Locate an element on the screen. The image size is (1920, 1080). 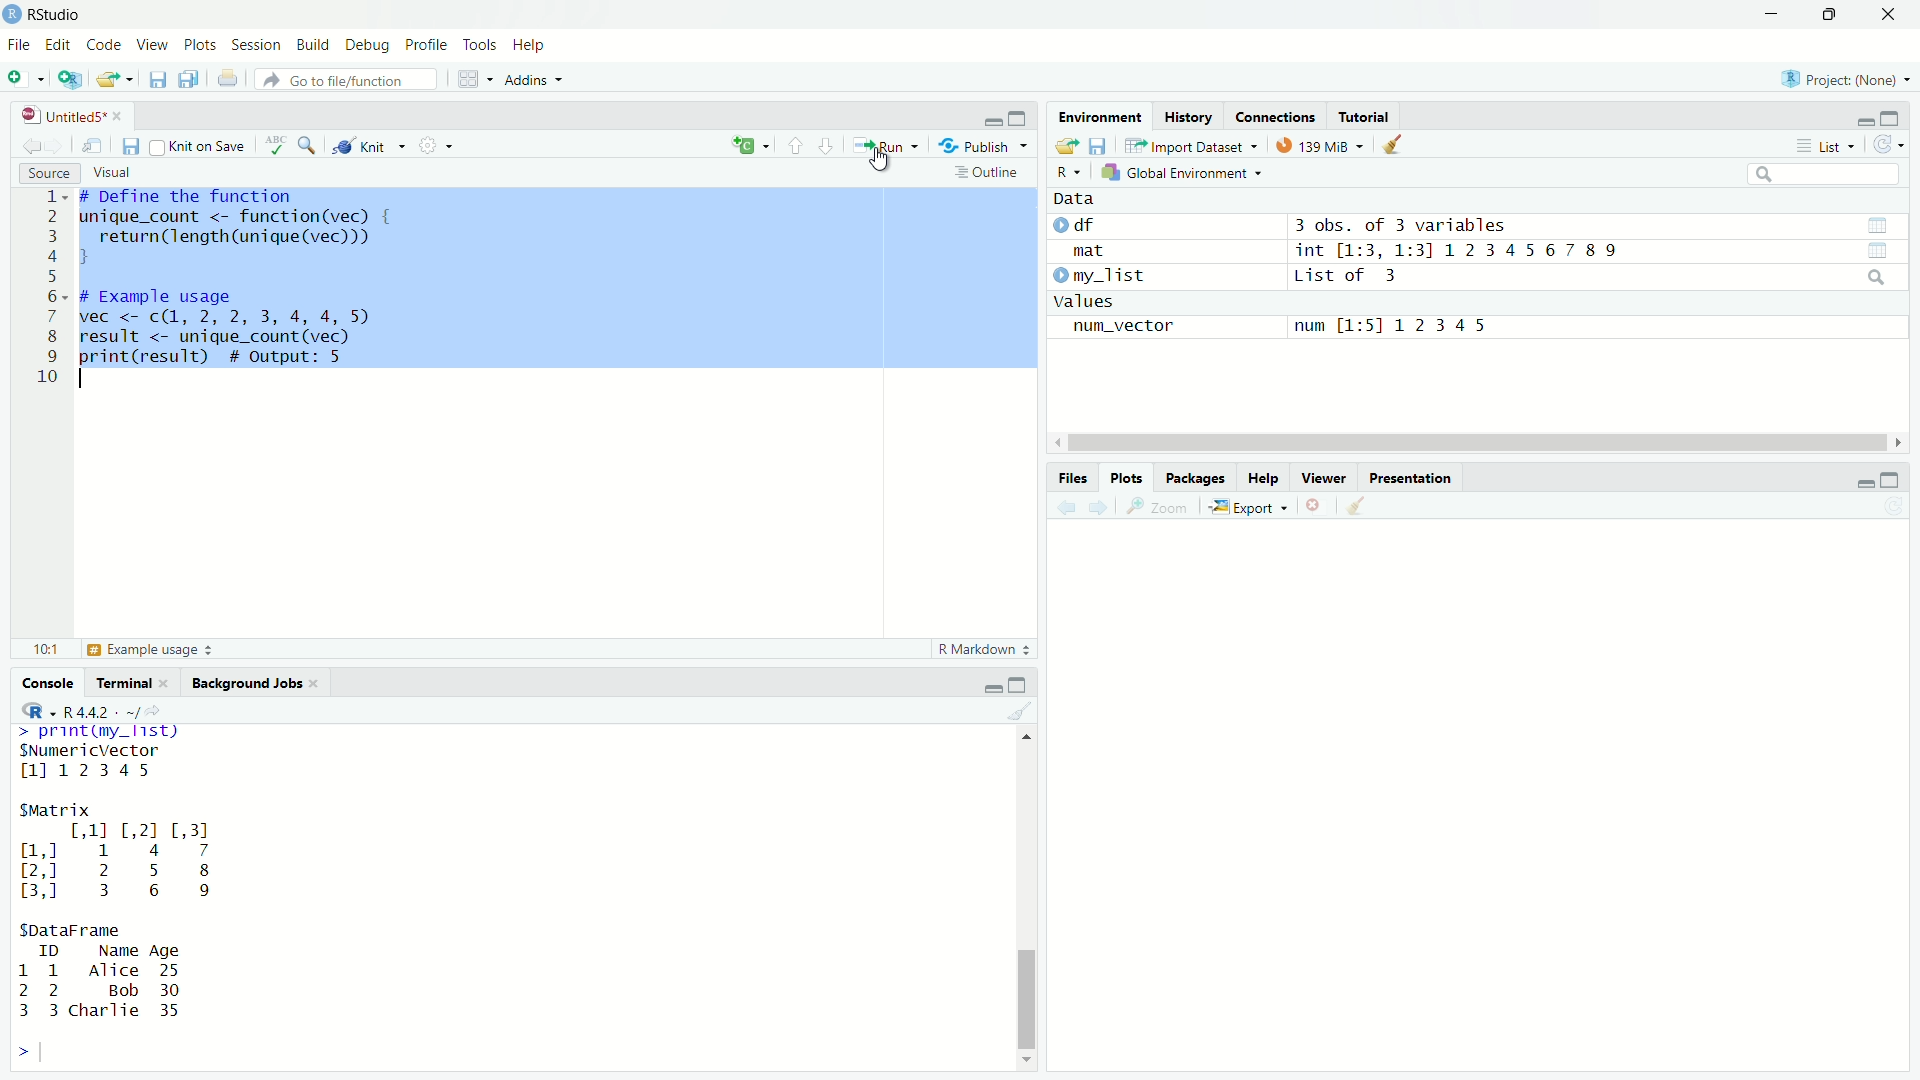
create a project is located at coordinates (73, 79).